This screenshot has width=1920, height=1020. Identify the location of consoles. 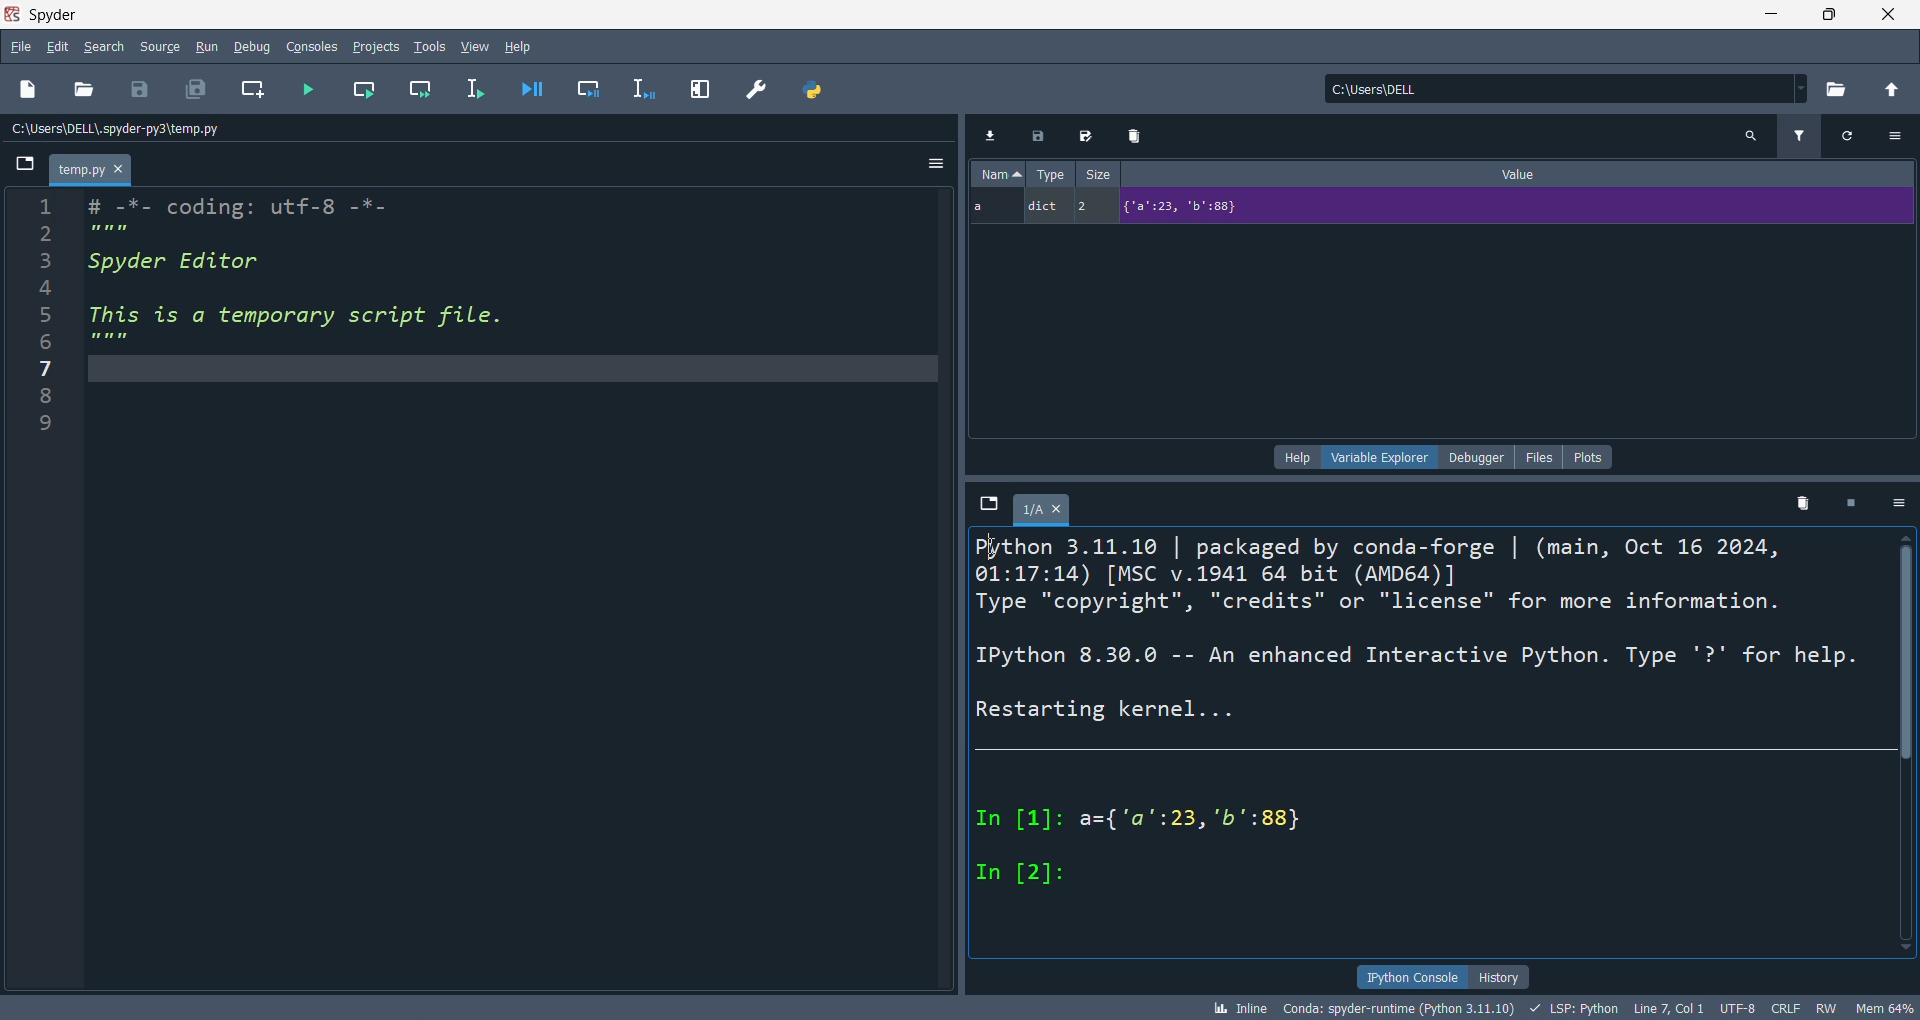
(317, 46).